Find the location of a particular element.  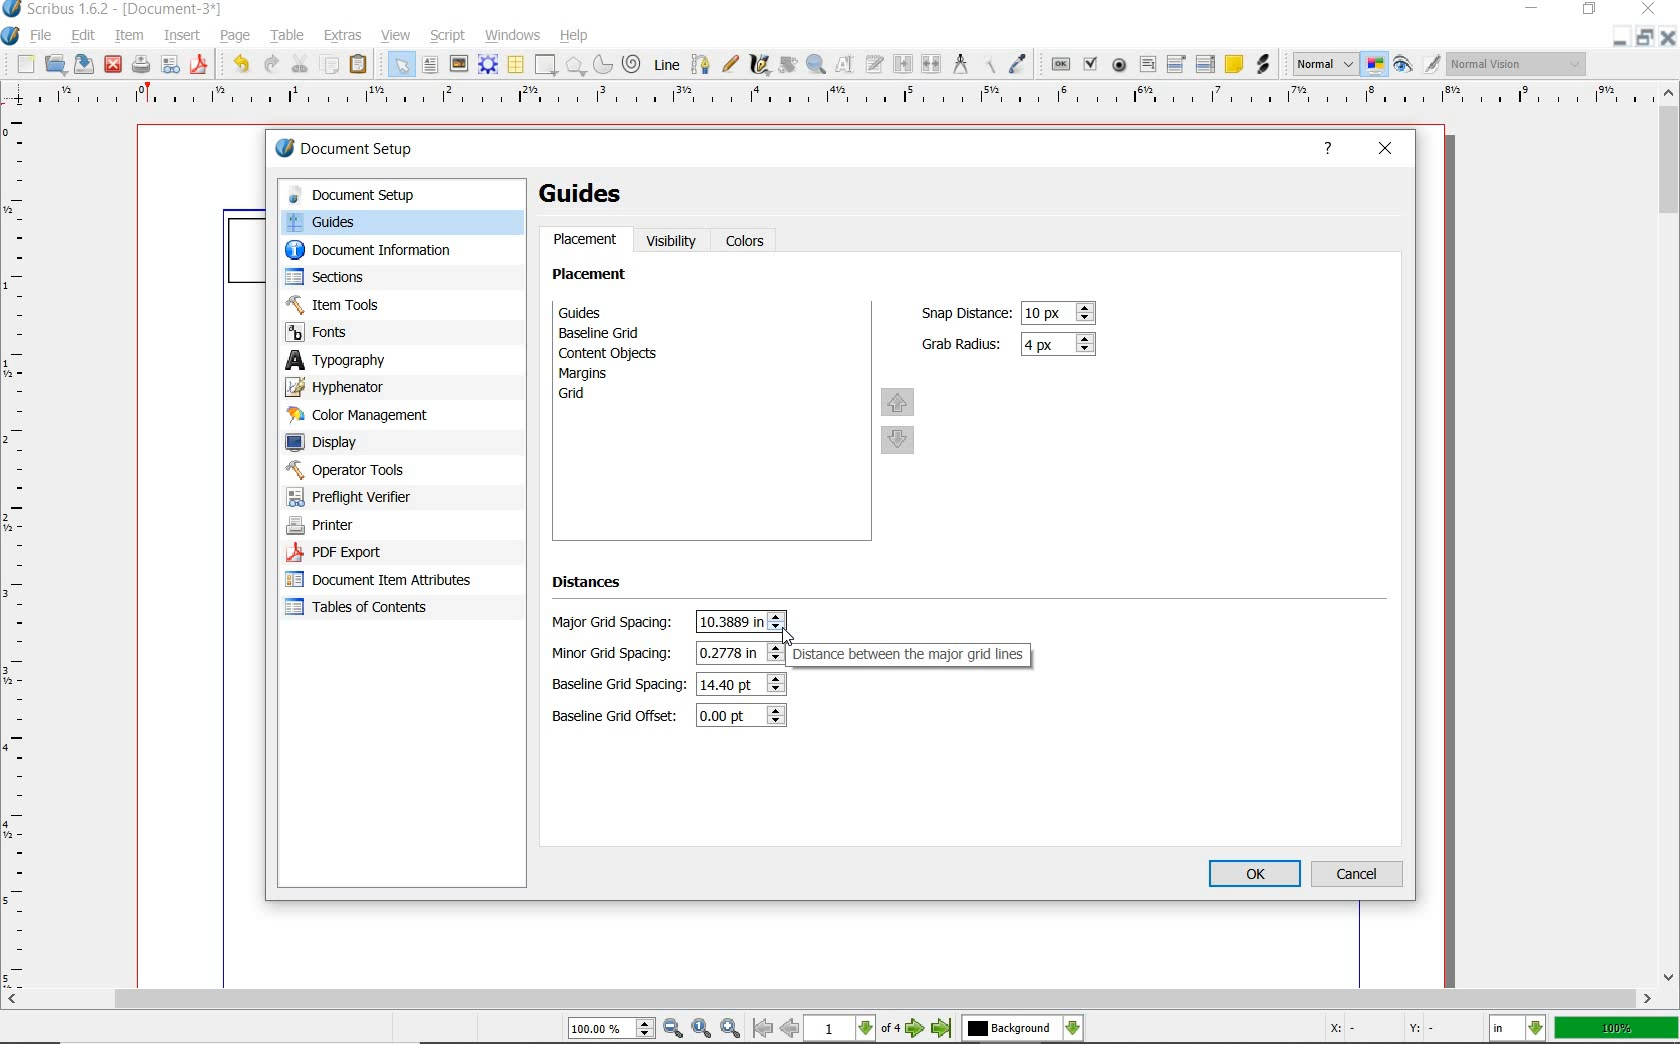

Tables of contents is located at coordinates (367, 609).